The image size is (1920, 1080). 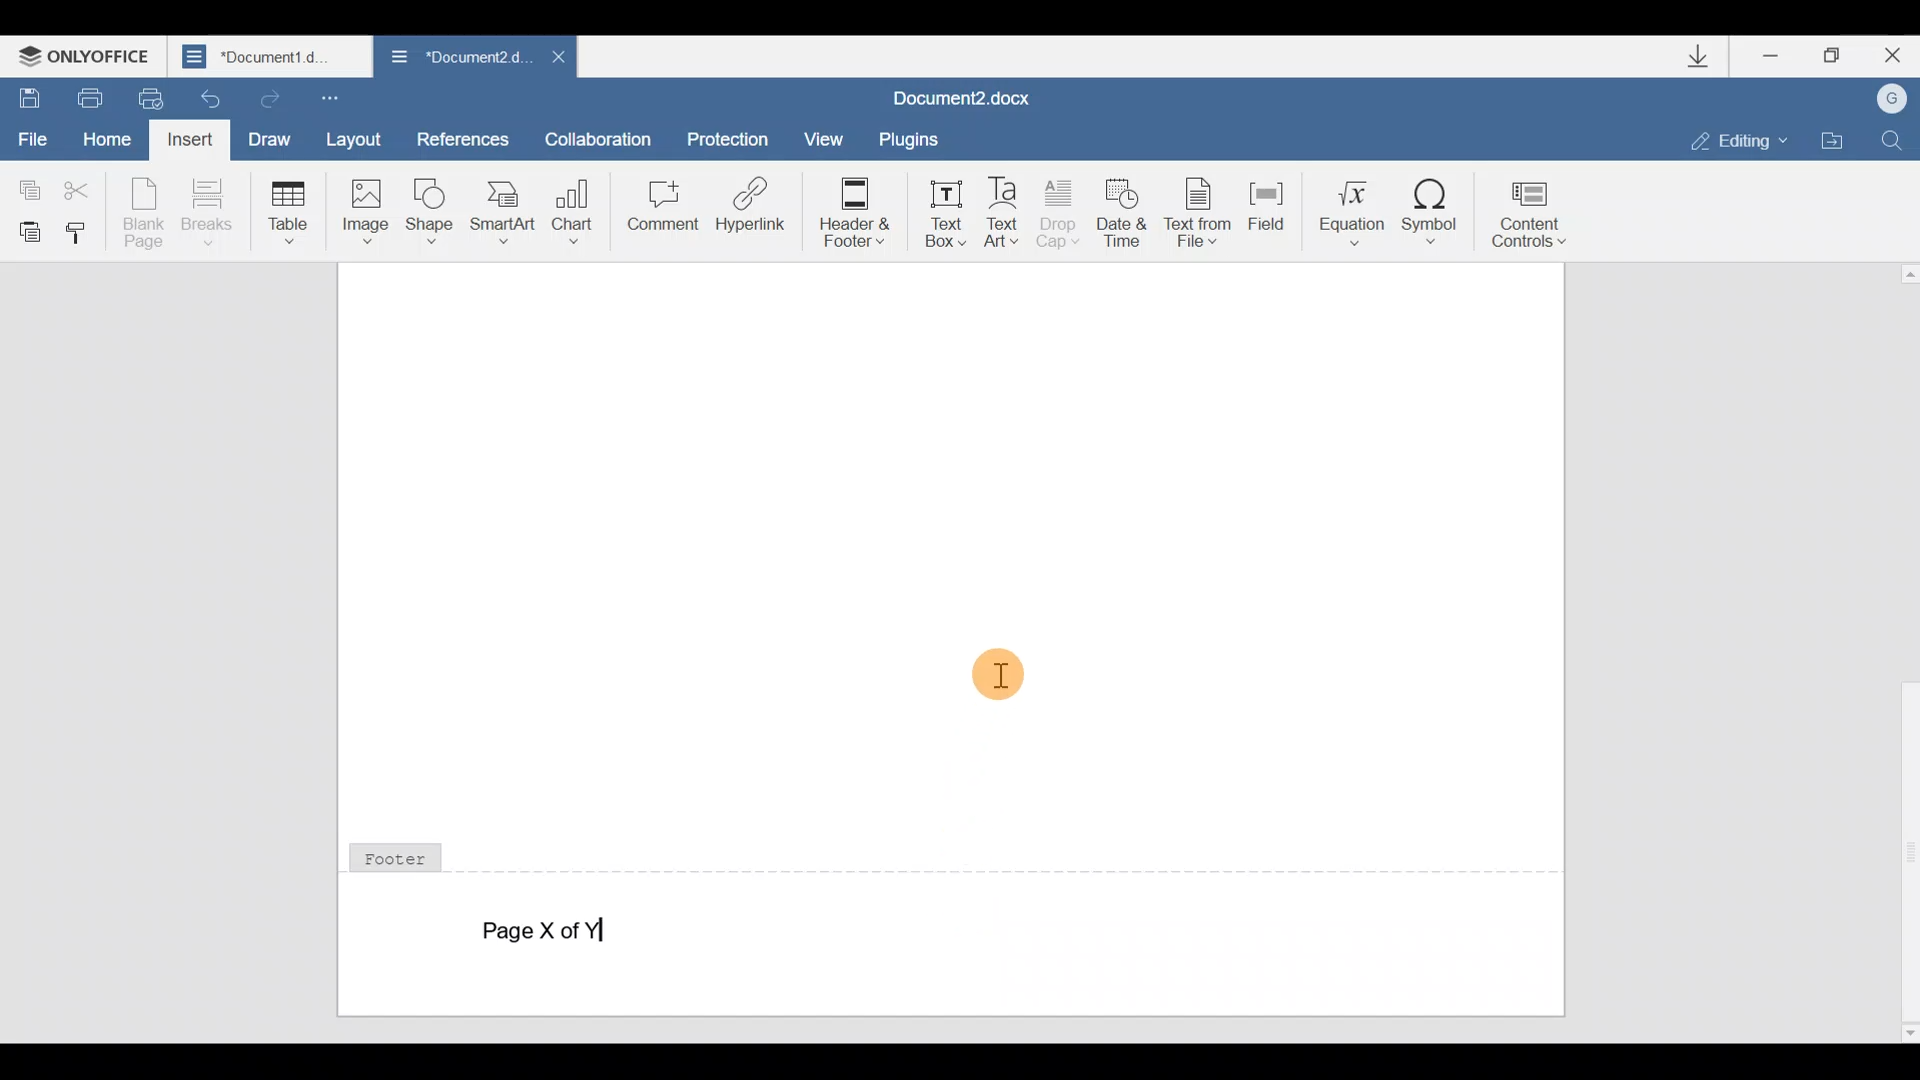 I want to click on Symbol, so click(x=1438, y=204).